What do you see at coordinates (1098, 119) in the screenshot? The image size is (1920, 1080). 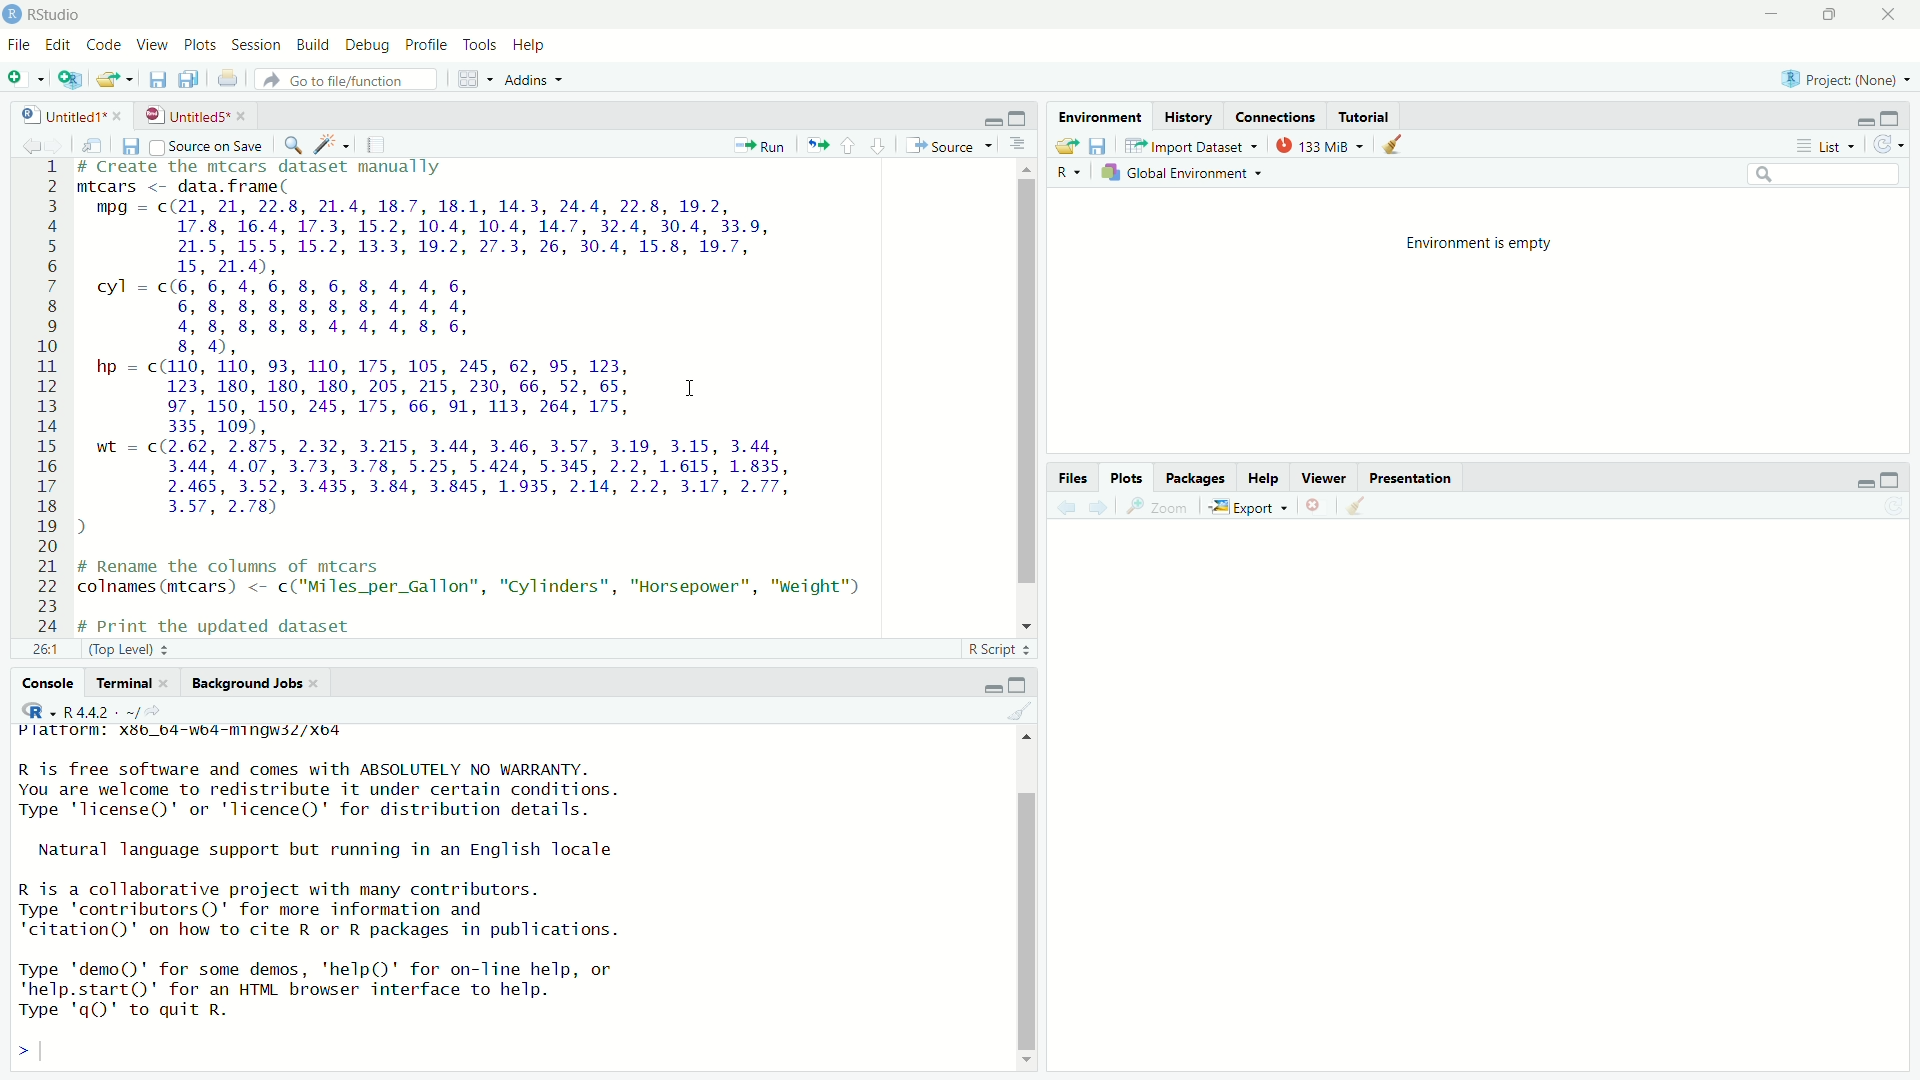 I see `Environment` at bounding box center [1098, 119].